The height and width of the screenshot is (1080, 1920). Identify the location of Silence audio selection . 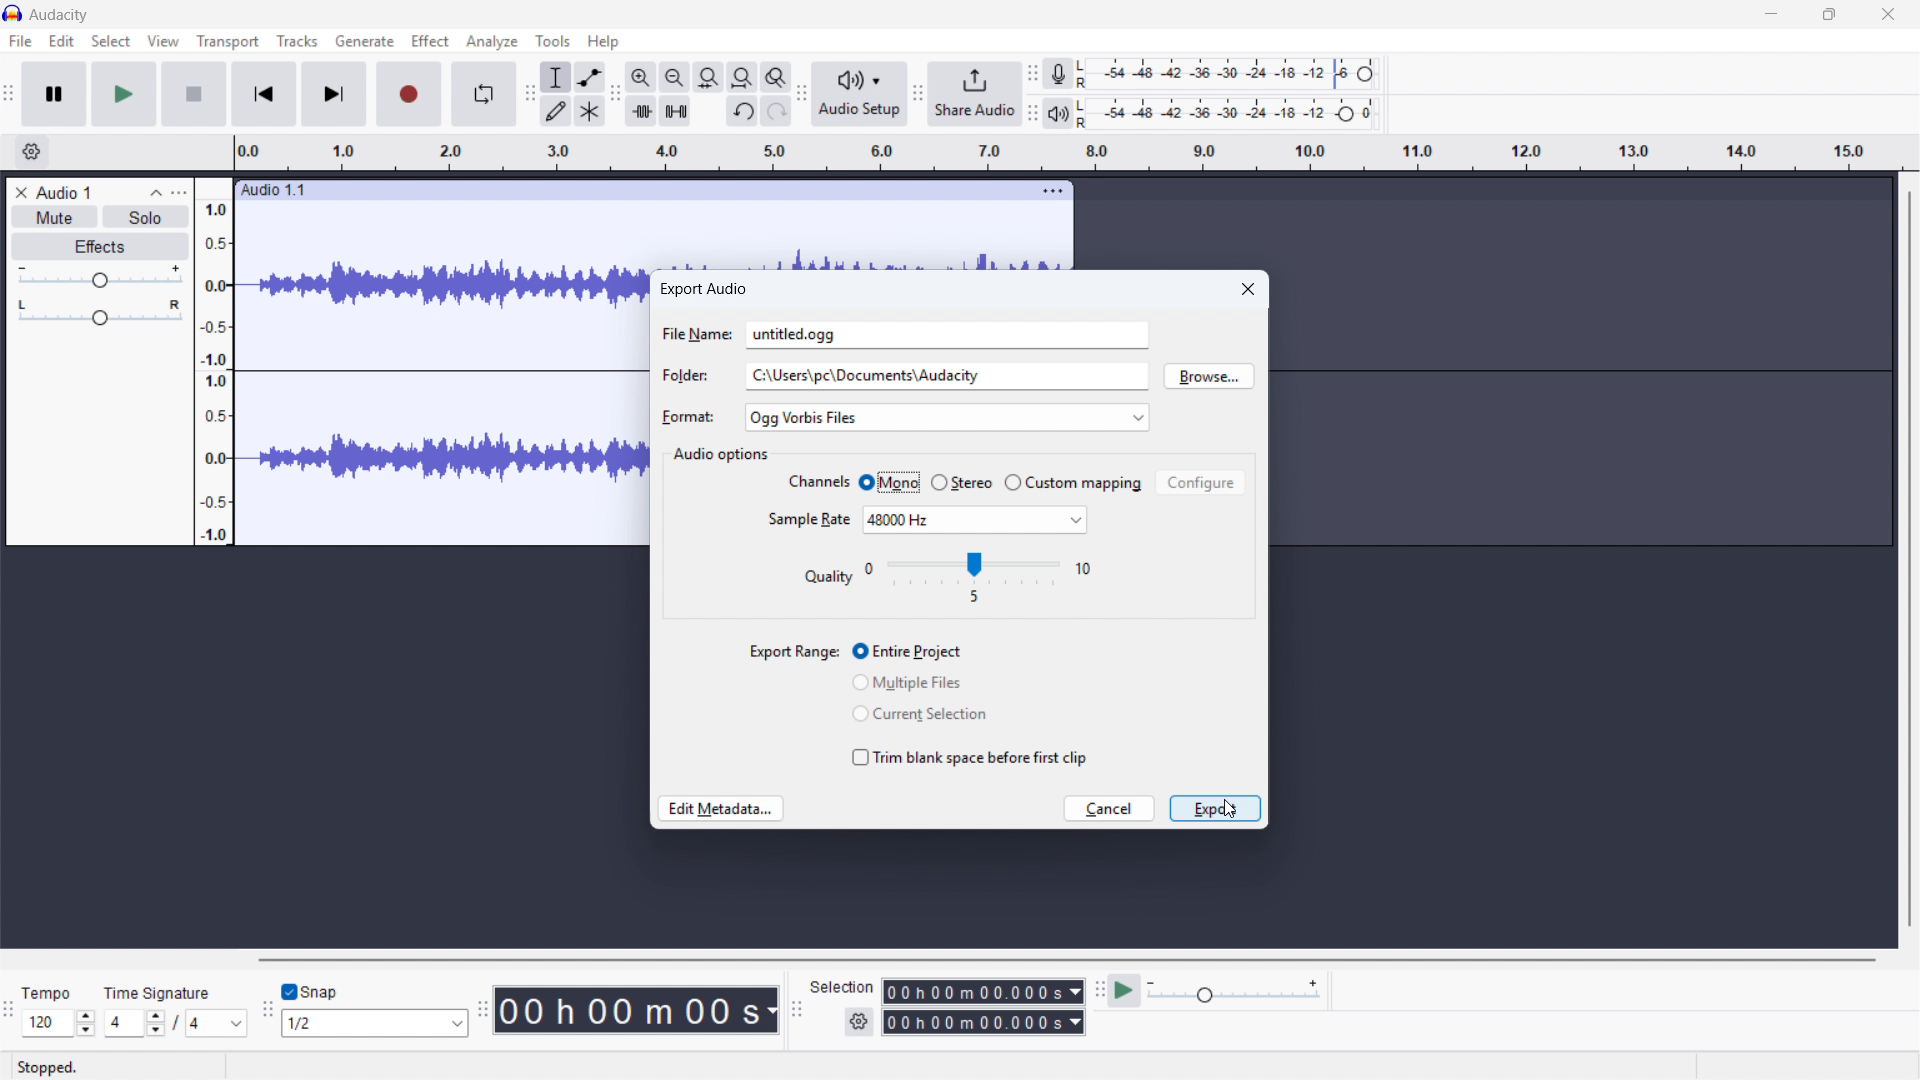
(676, 111).